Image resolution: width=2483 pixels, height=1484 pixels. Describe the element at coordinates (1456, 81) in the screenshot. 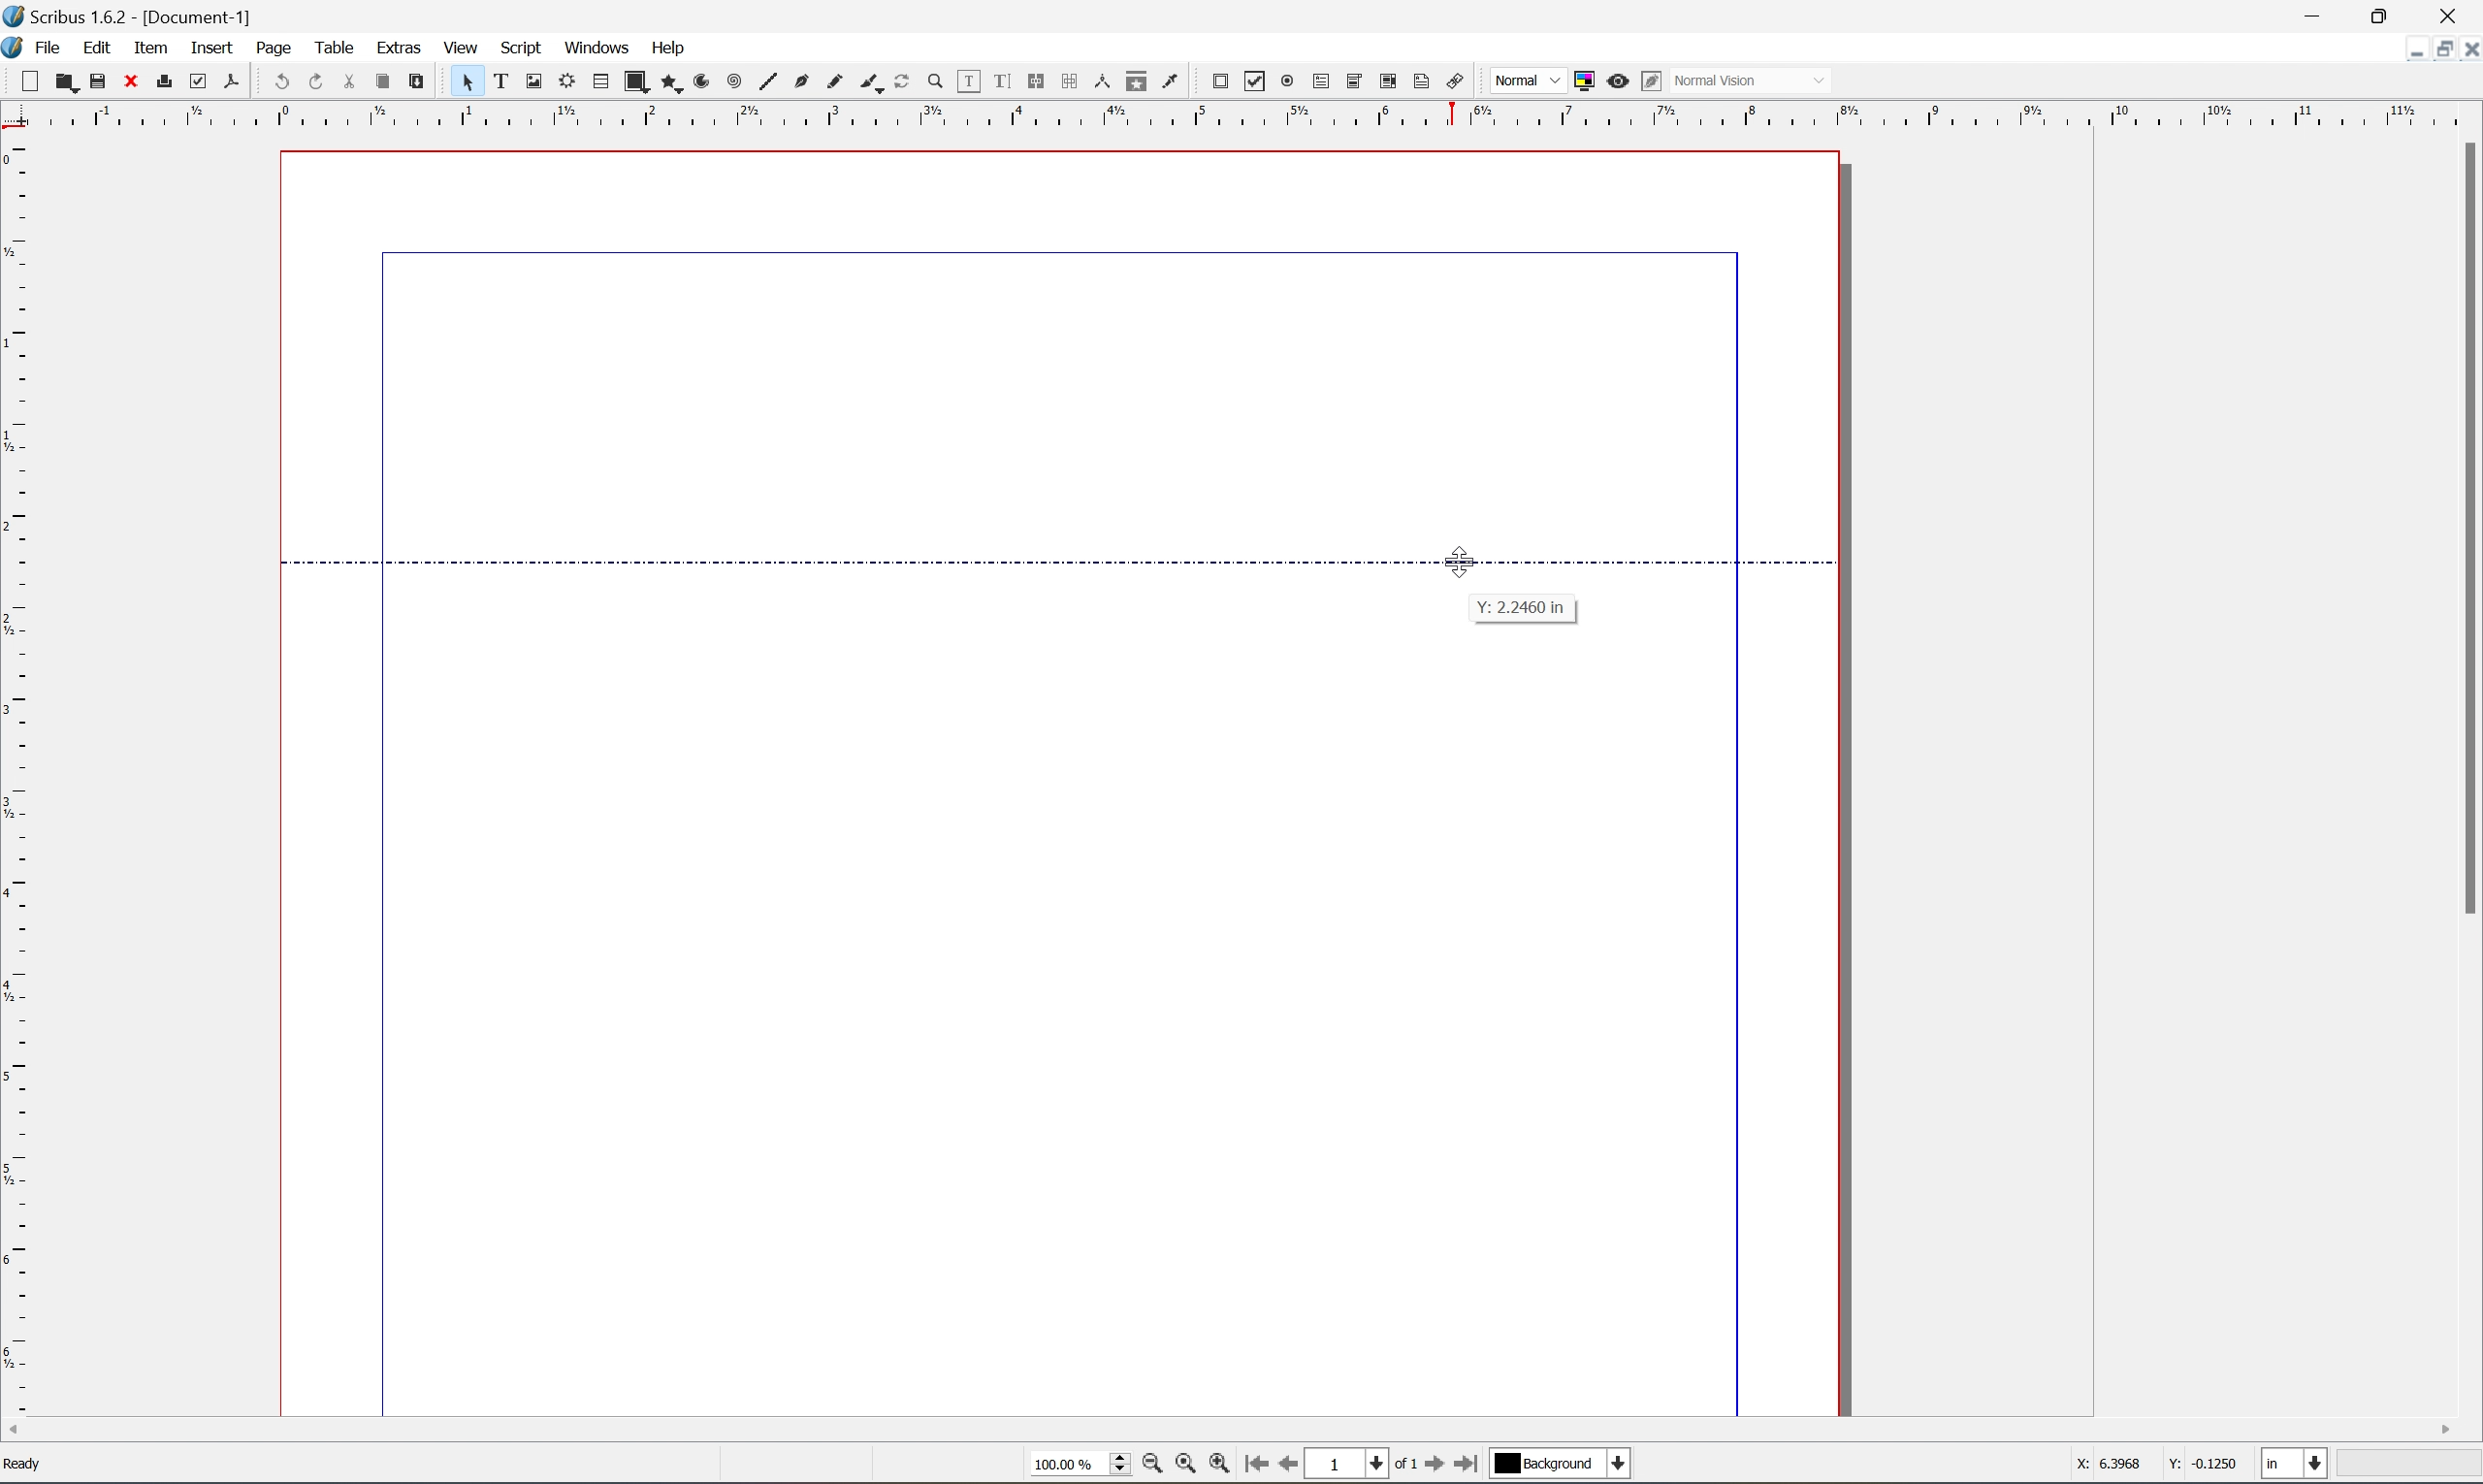

I see `link annotation` at that location.